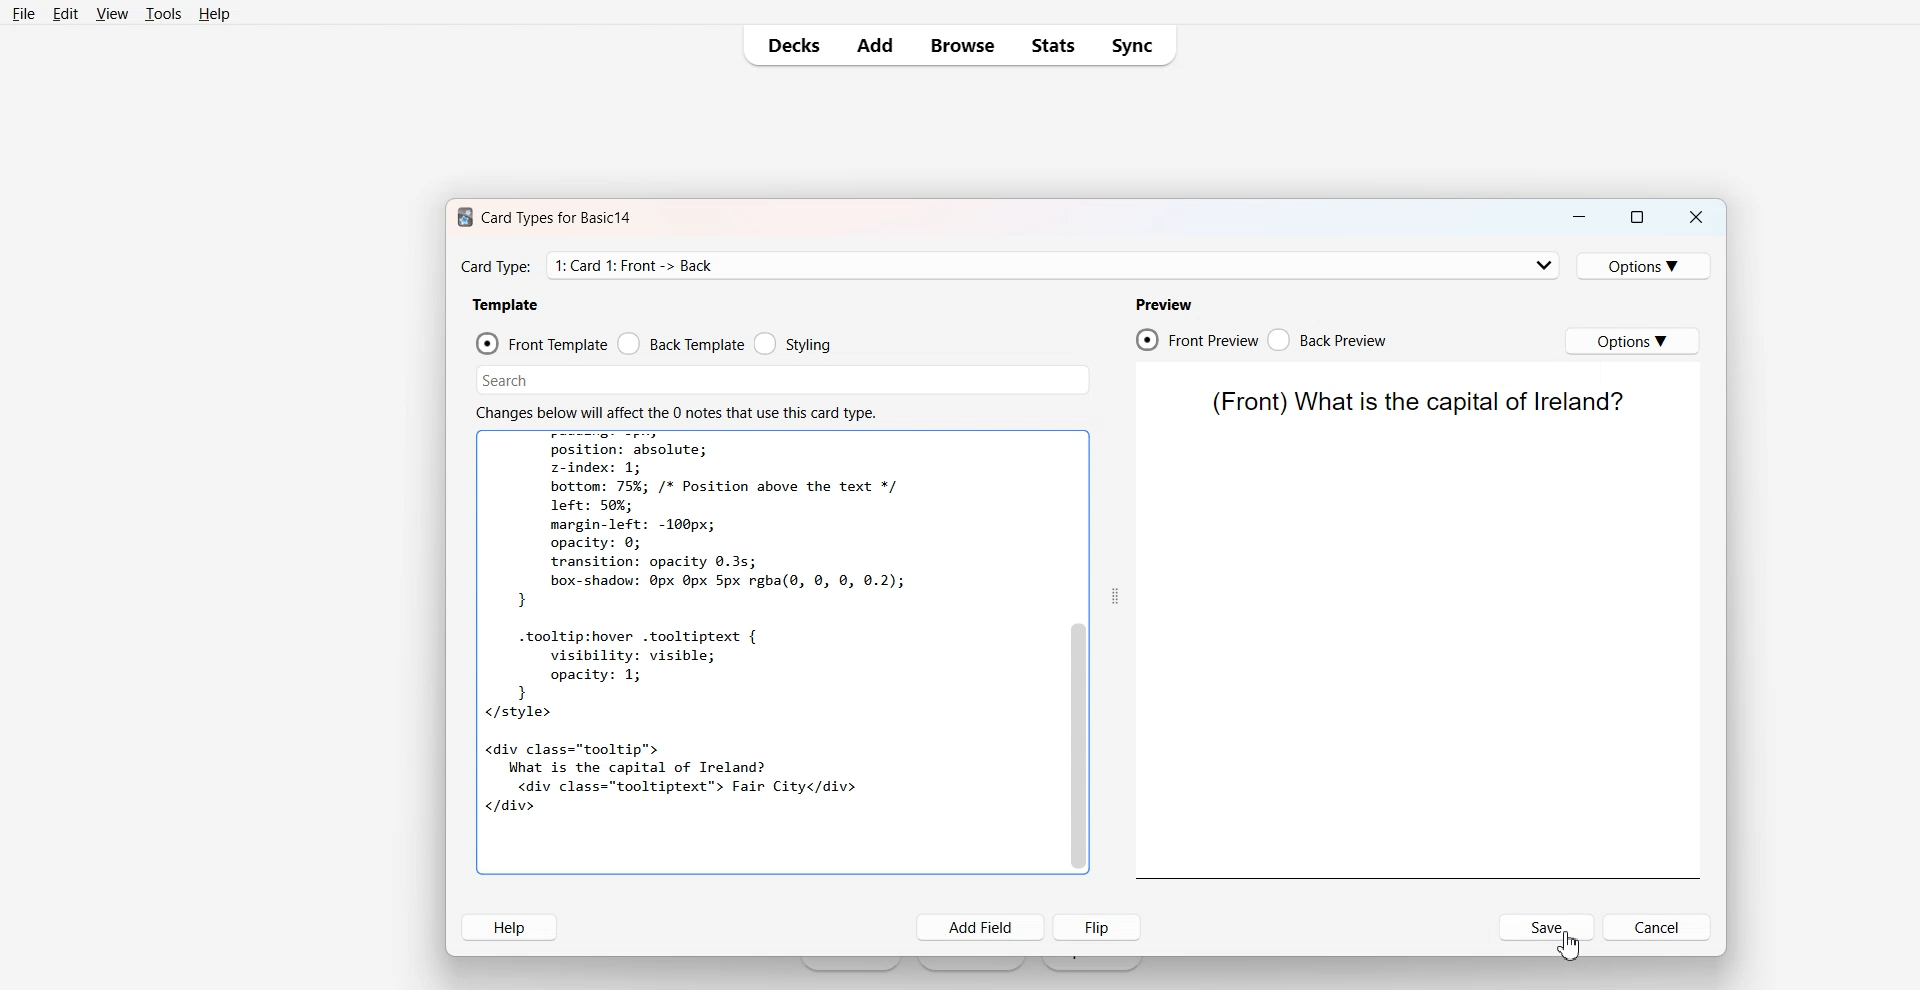 This screenshot has width=1920, height=990. Describe the element at coordinates (542, 343) in the screenshot. I see `Front Template` at that location.